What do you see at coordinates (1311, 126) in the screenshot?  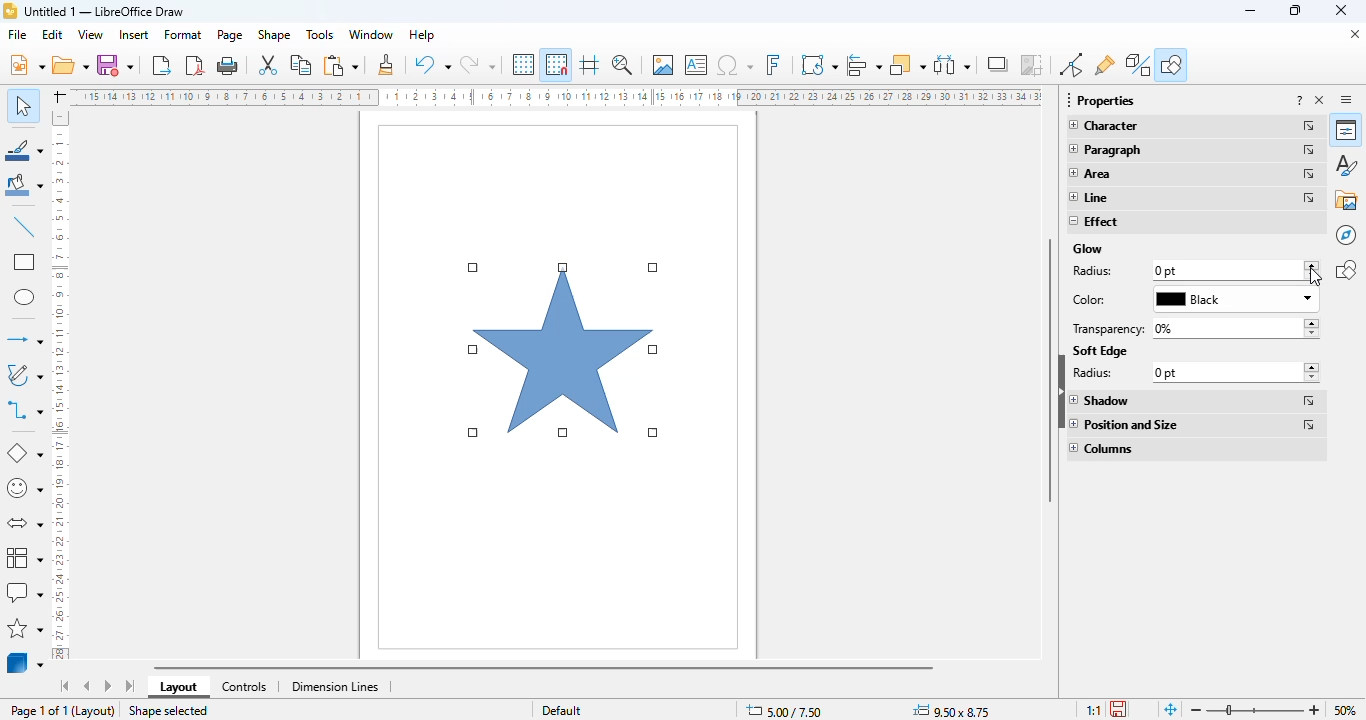 I see `more options` at bounding box center [1311, 126].